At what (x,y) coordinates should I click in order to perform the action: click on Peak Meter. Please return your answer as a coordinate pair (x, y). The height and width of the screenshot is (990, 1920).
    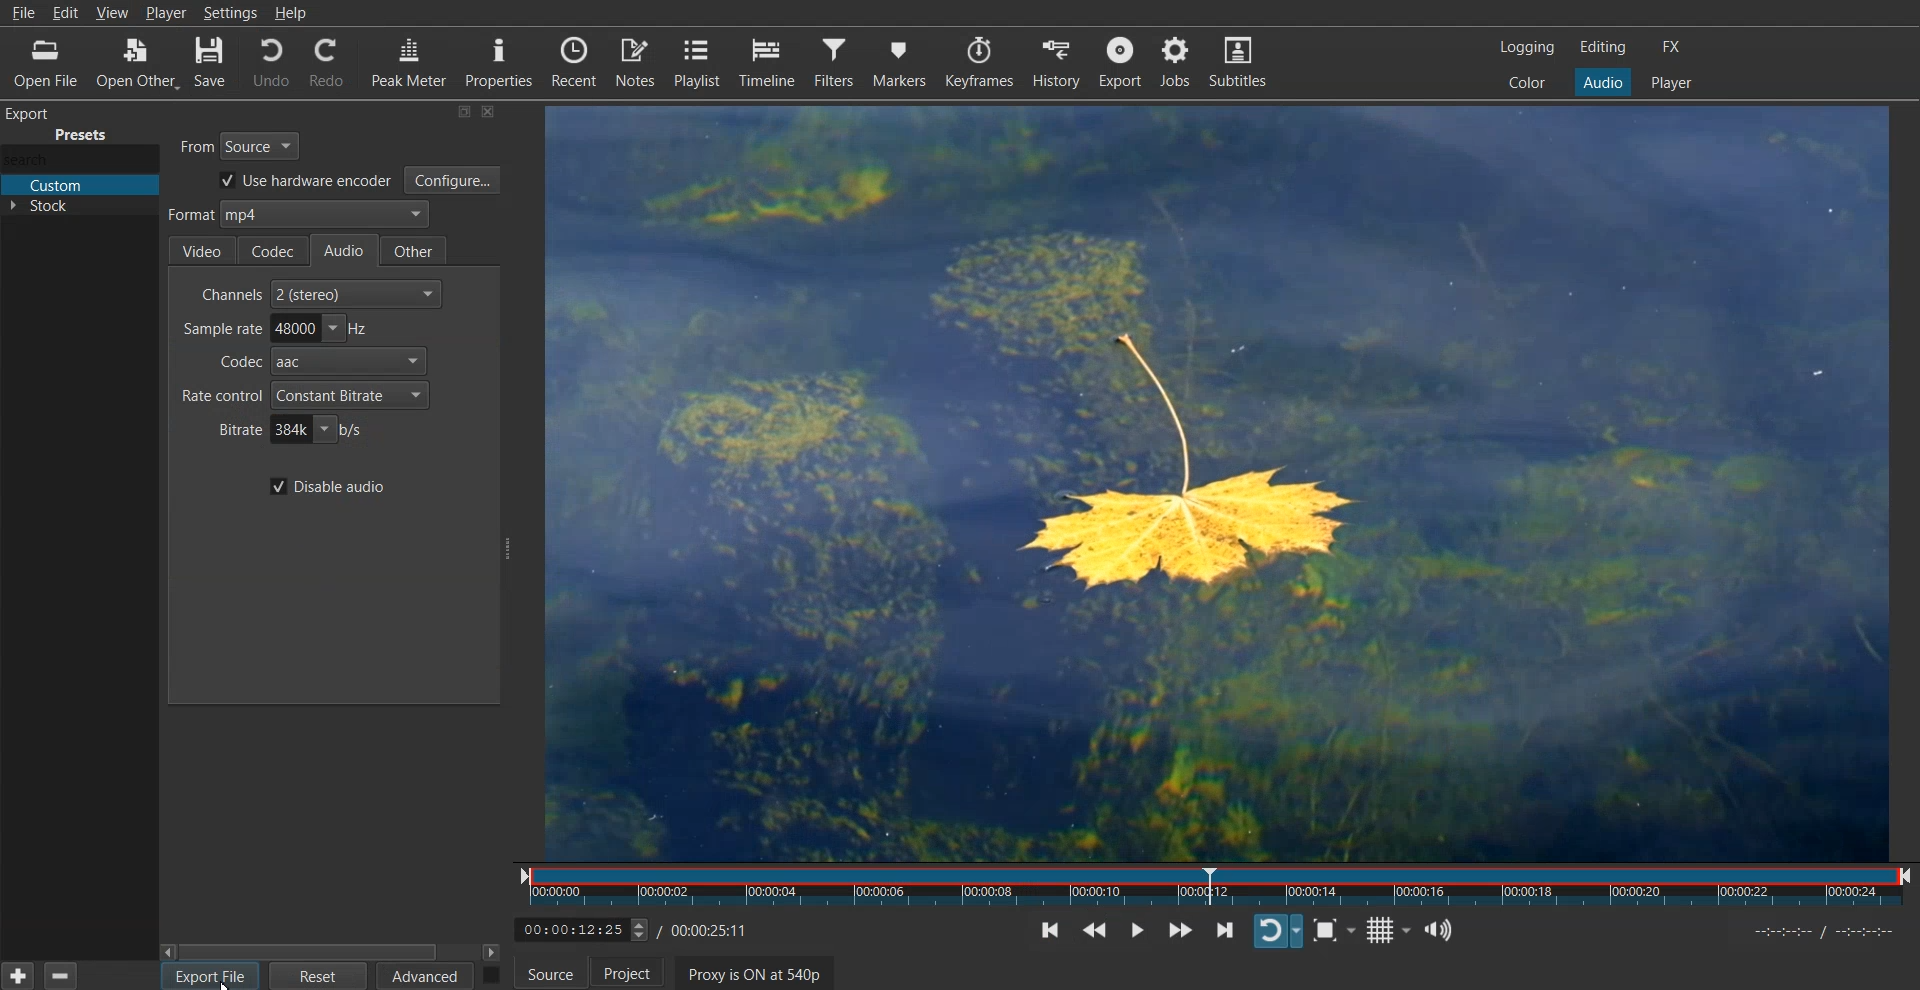
    Looking at the image, I should click on (406, 62).